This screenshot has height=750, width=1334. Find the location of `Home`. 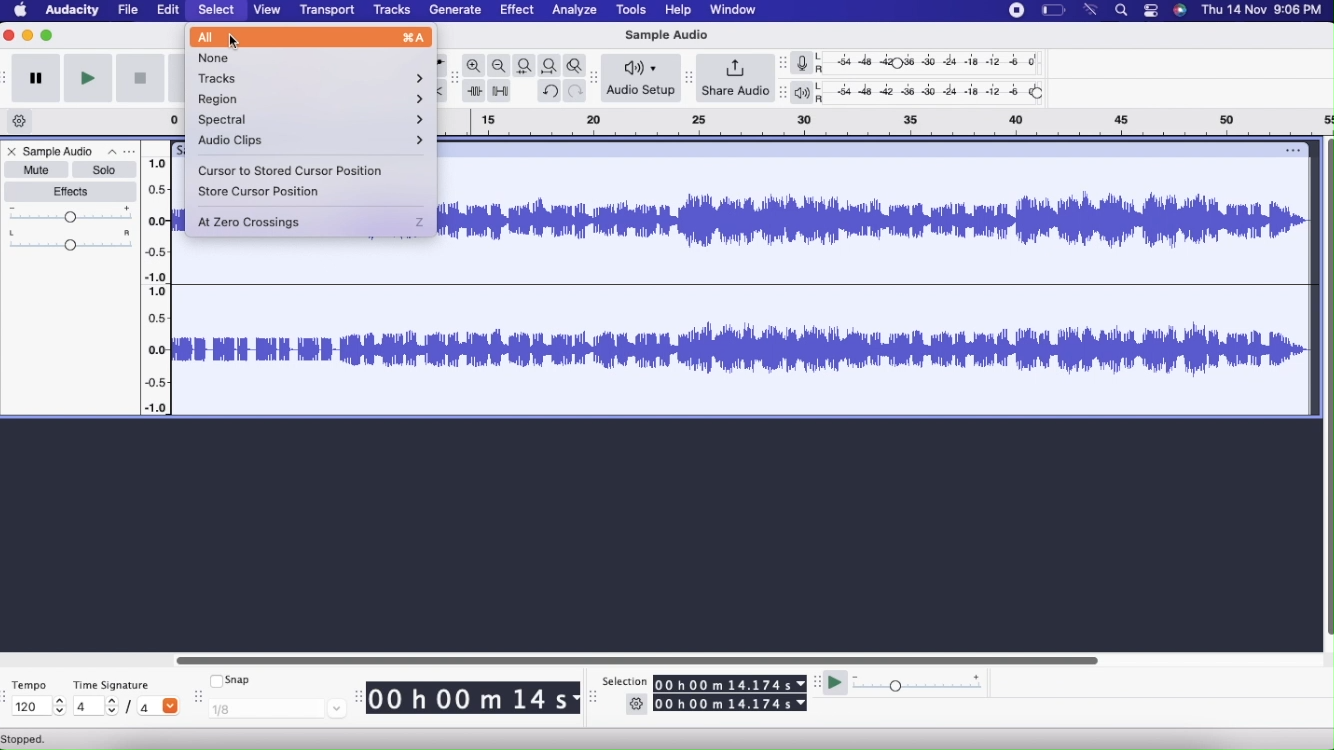

Home is located at coordinates (22, 11).